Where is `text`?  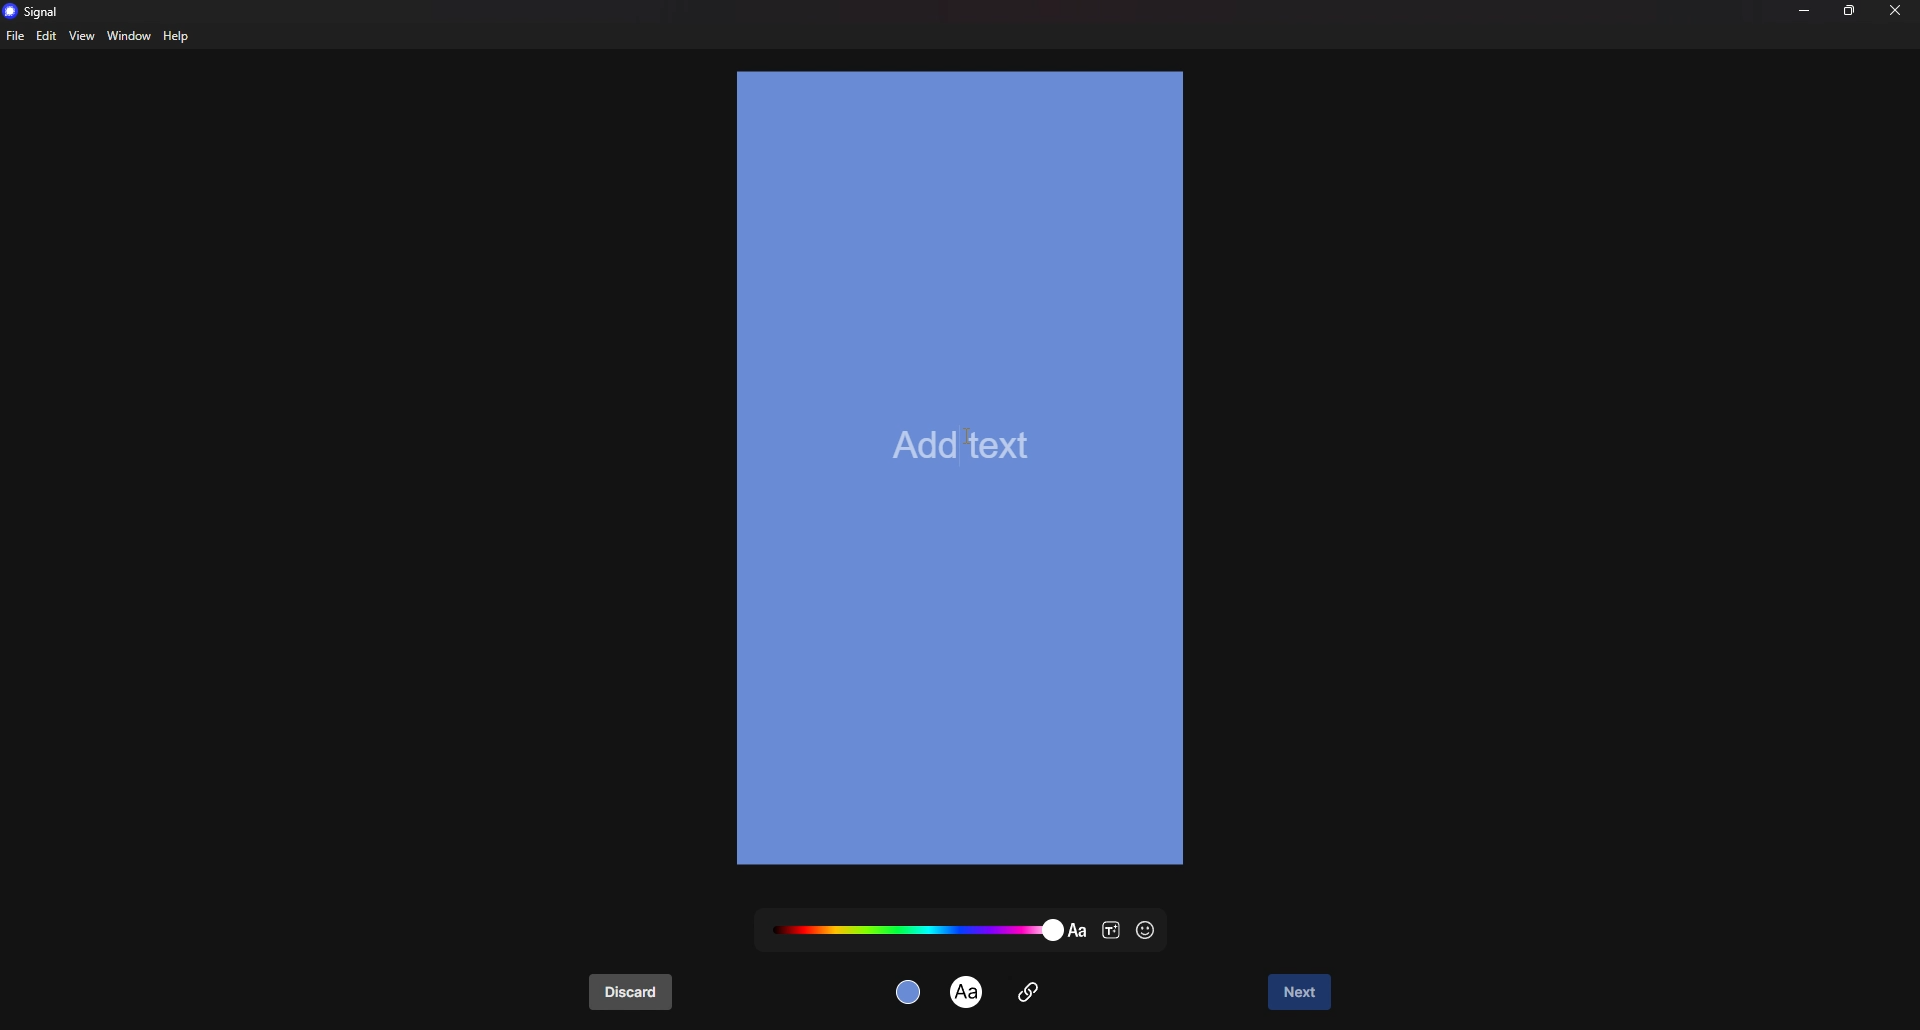 text is located at coordinates (1078, 931).